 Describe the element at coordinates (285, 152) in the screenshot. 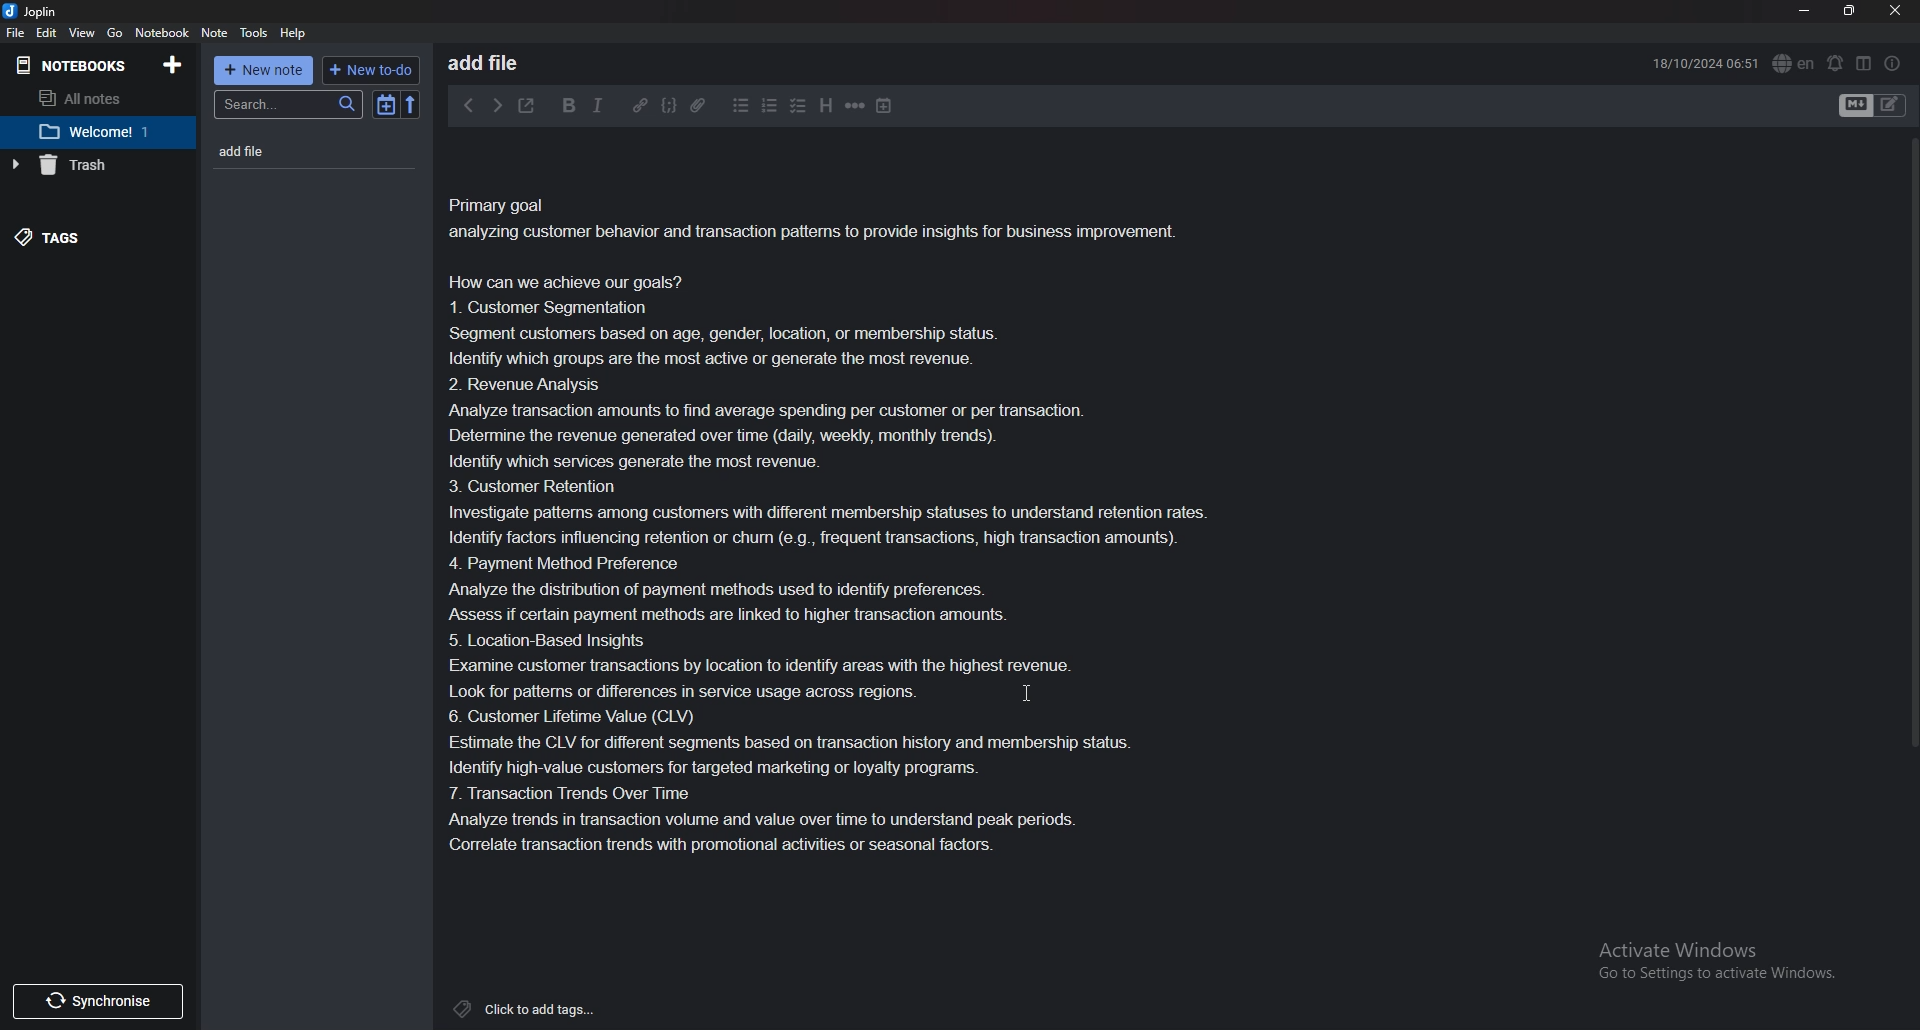

I see `note` at that location.